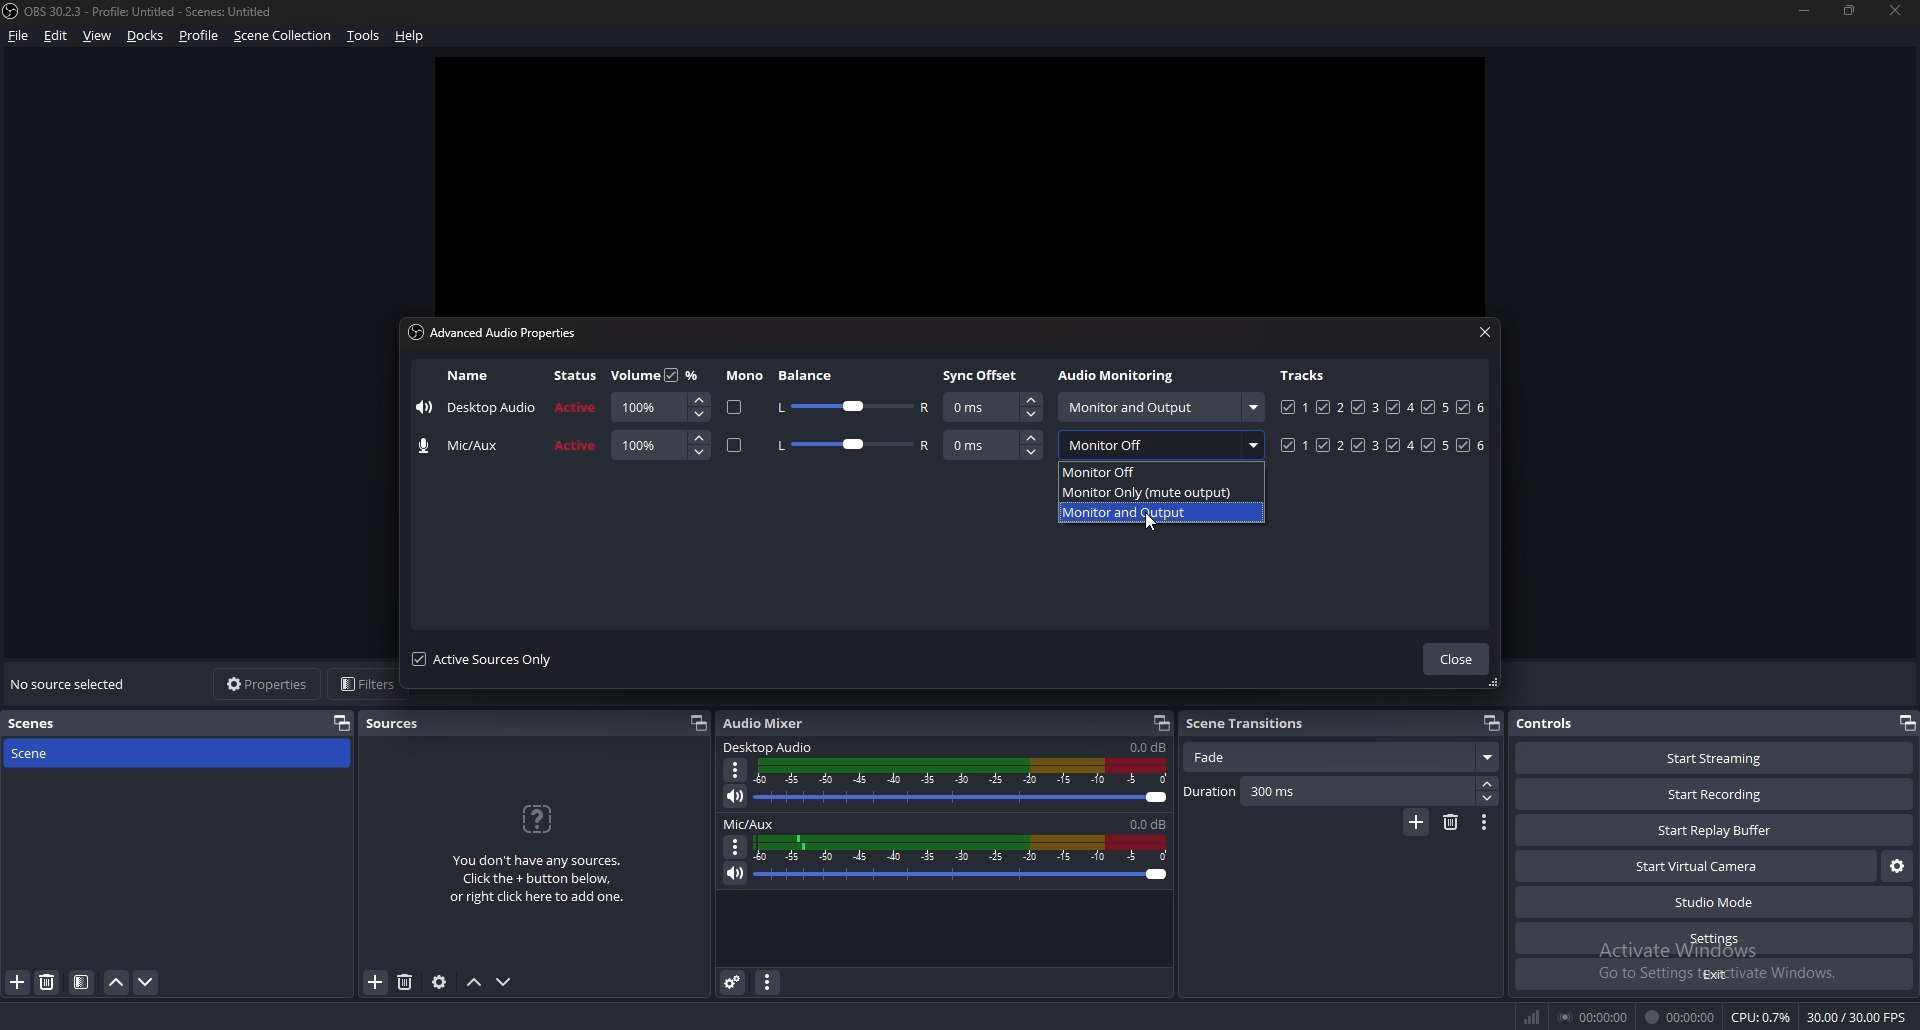  What do you see at coordinates (1160, 443) in the screenshot?
I see `monitor off` at bounding box center [1160, 443].